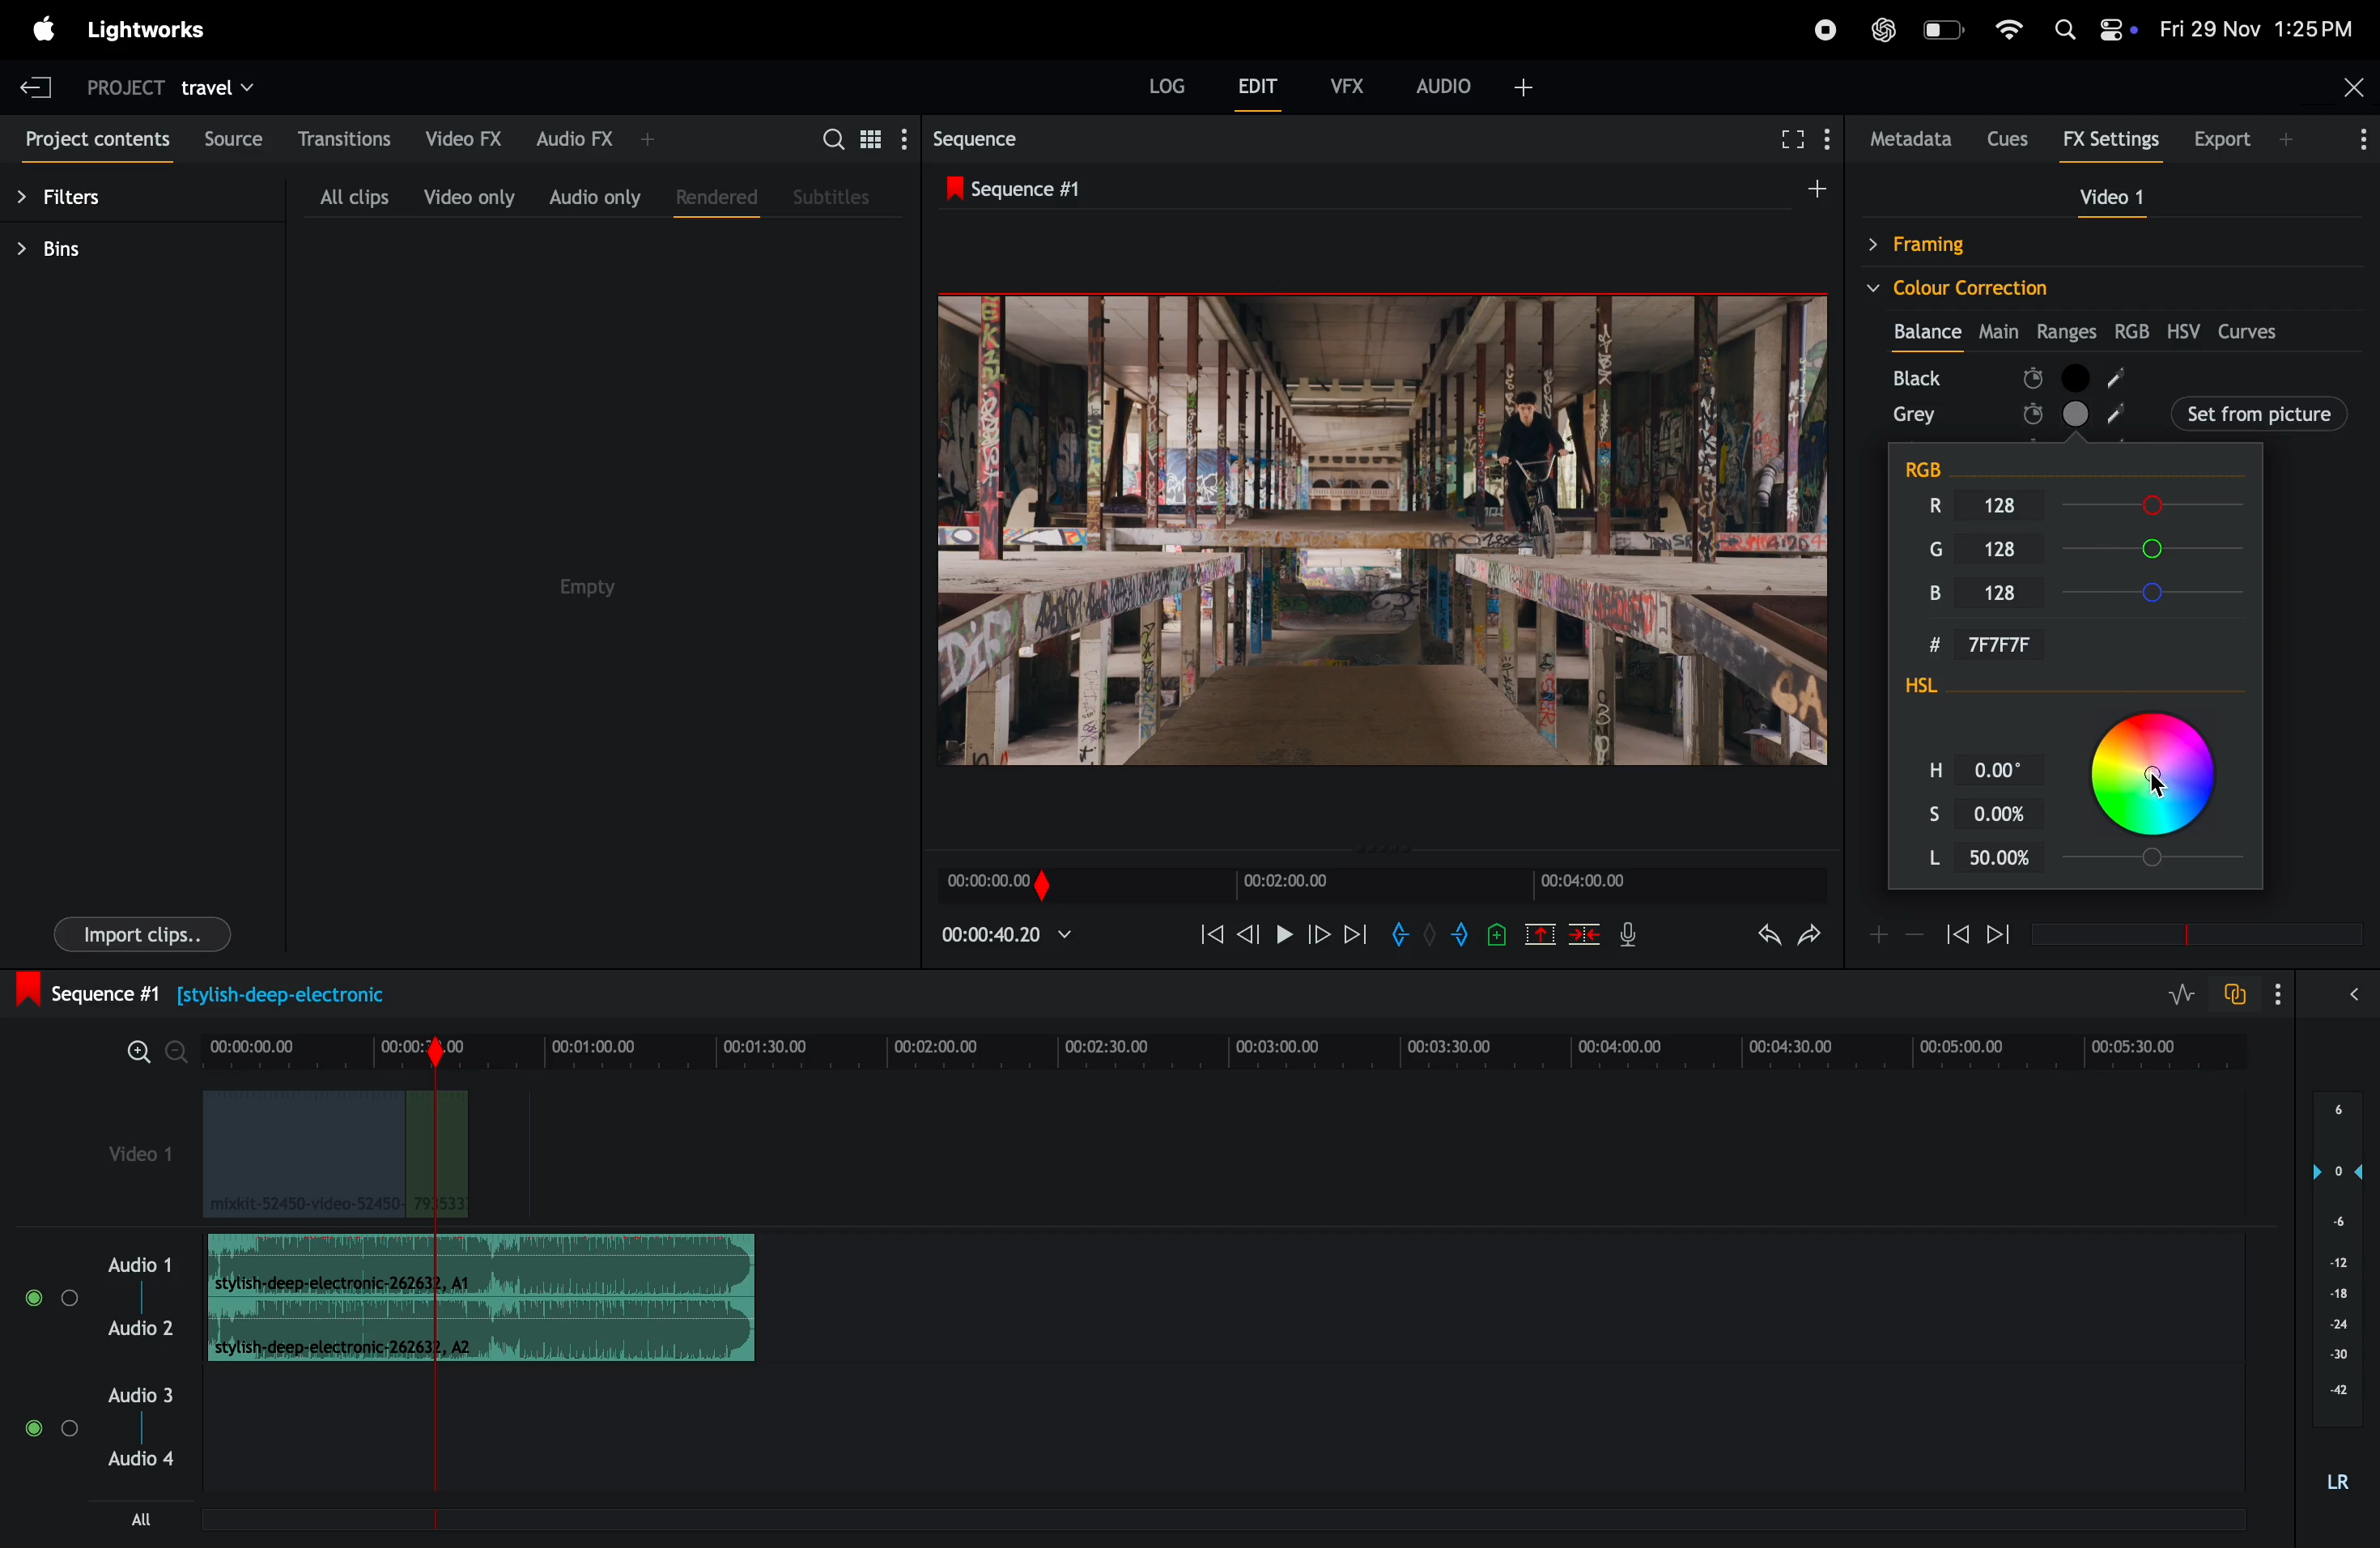 This screenshot has width=2380, height=1548. I want to click on Log, so click(1167, 85).